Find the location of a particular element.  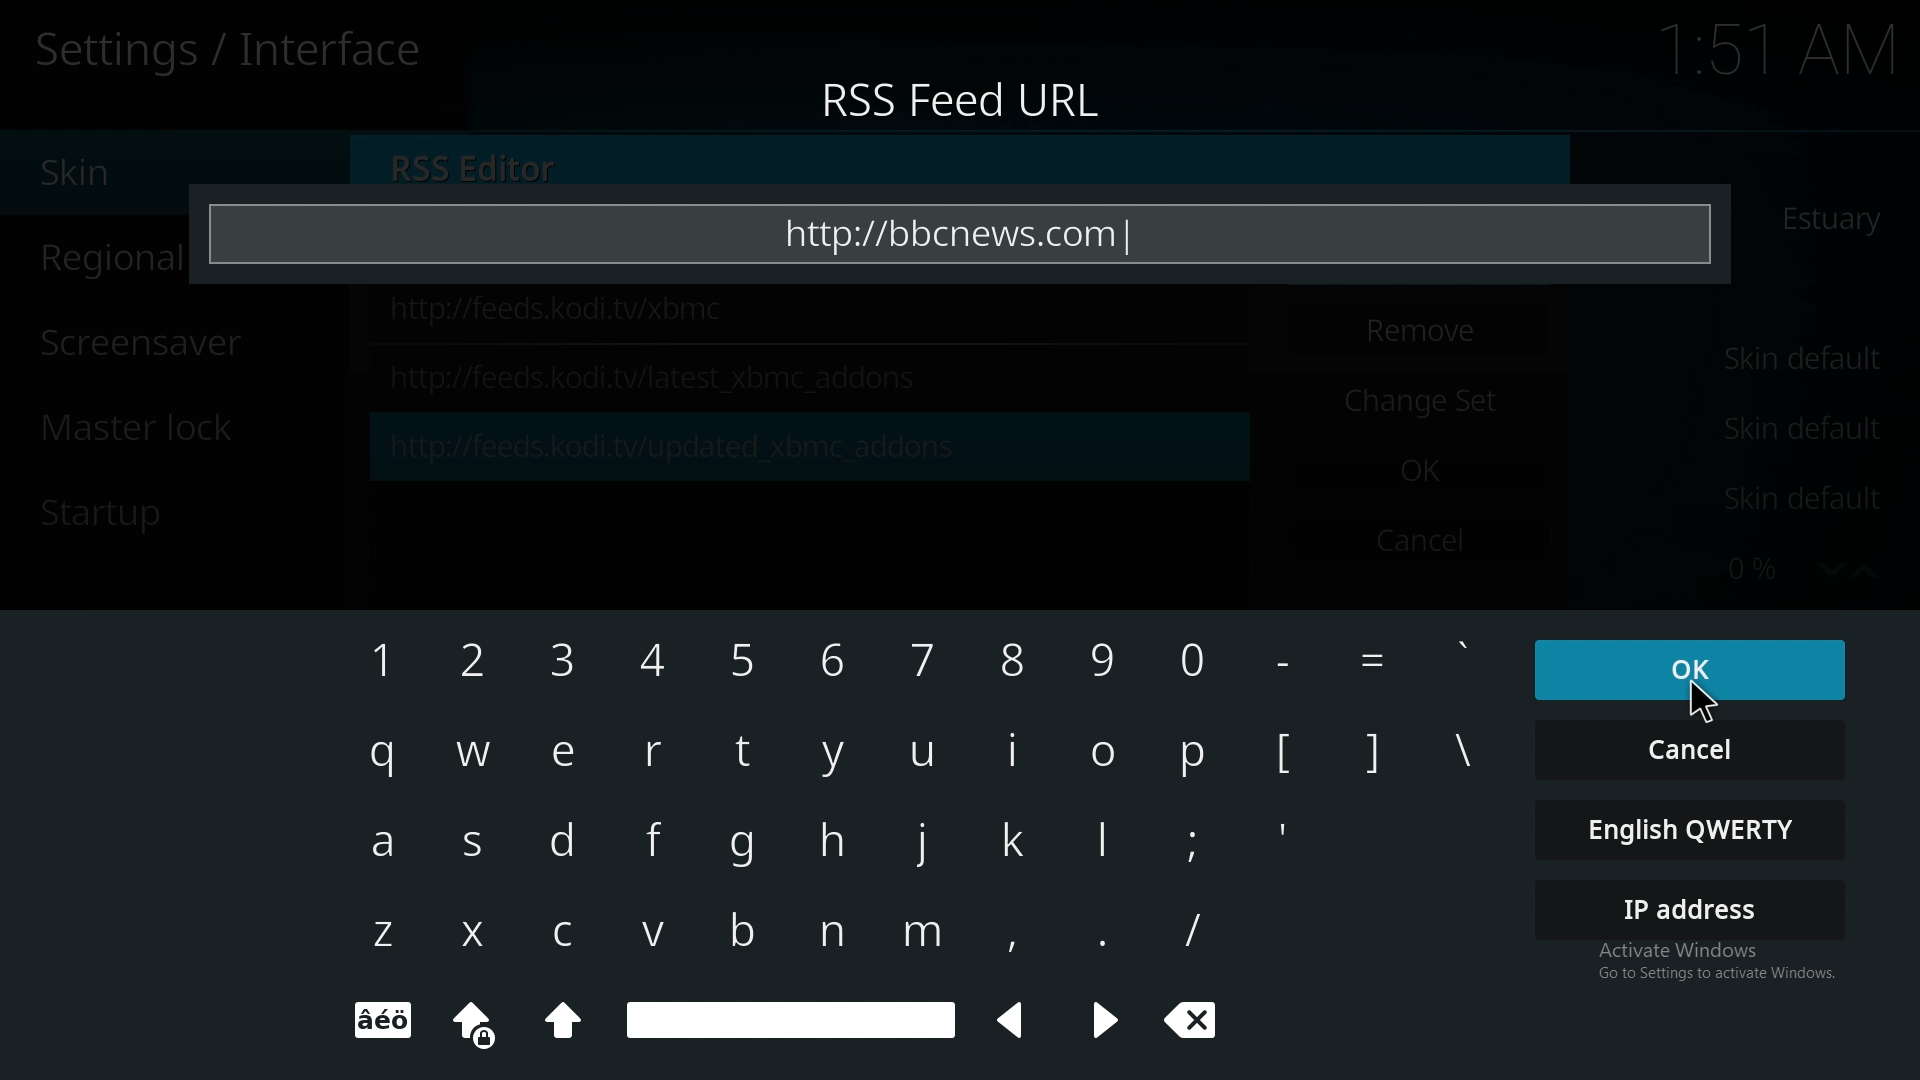

keyboard Input is located at coordinates (743, 748).